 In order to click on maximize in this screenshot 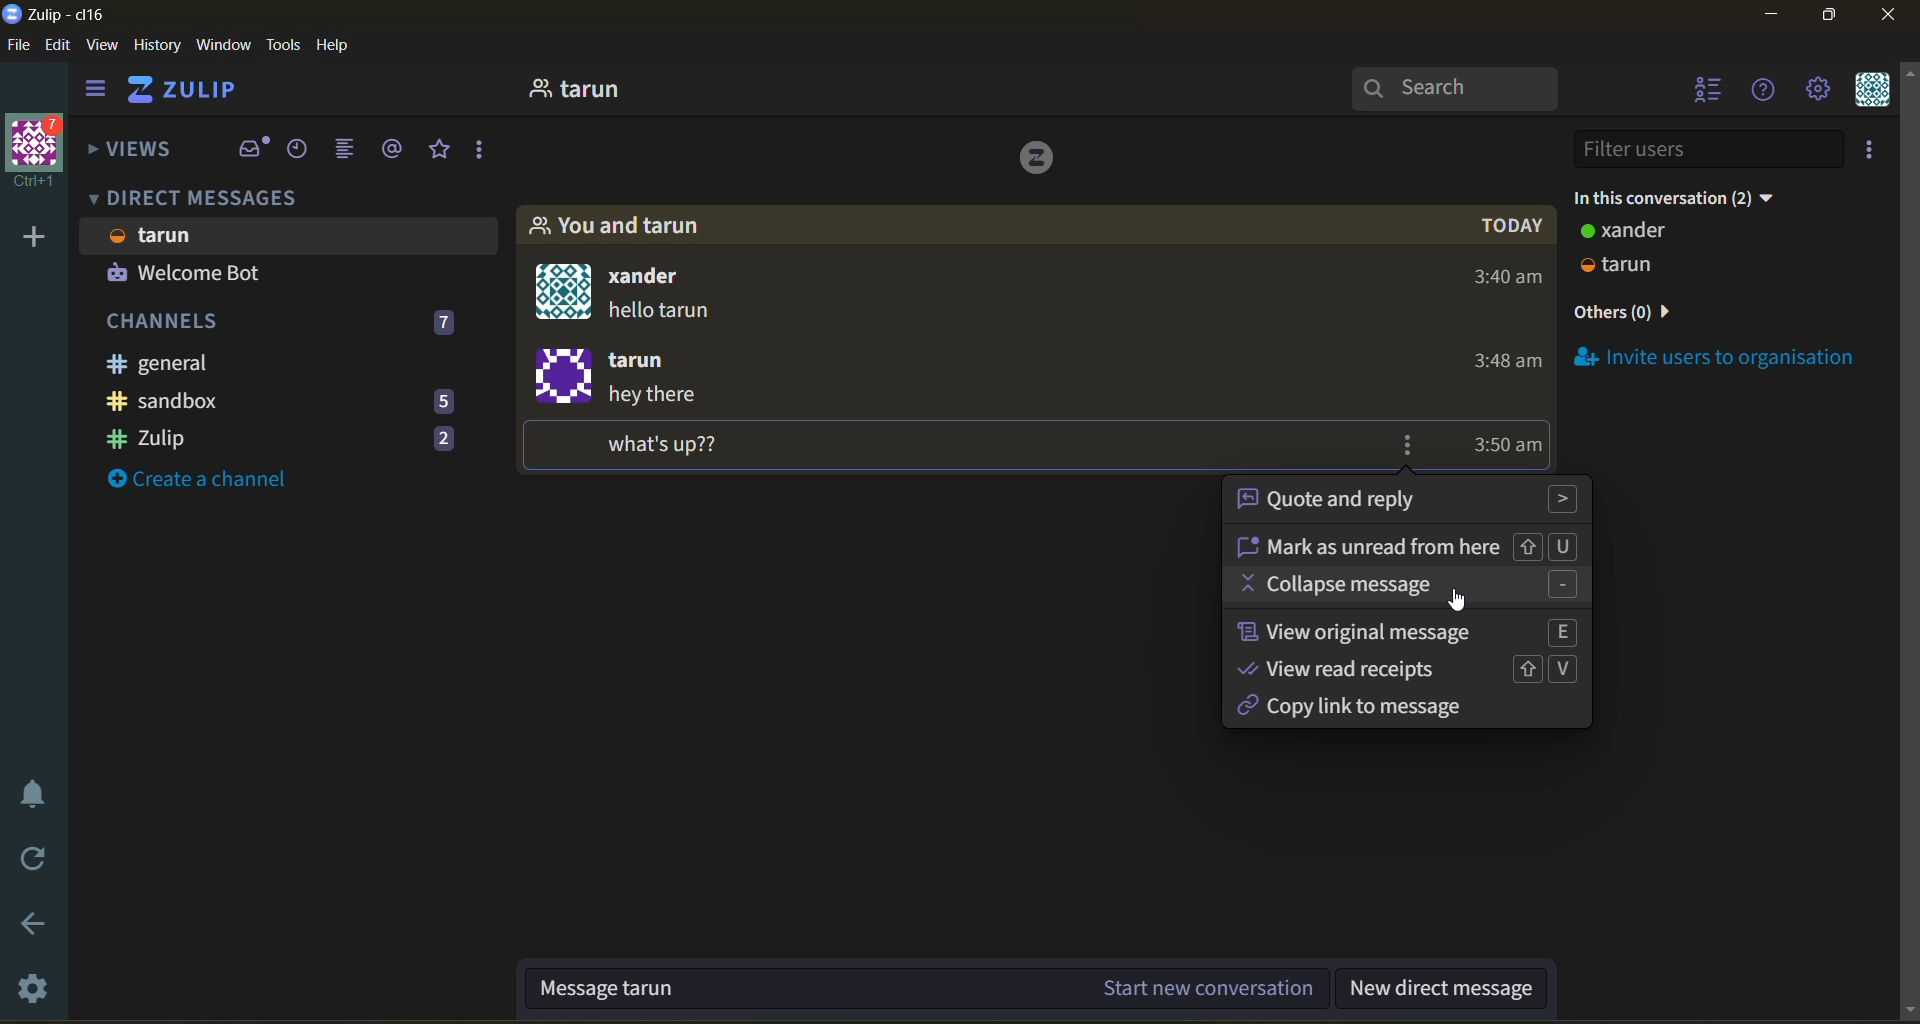, I will do `click(1839, 16)`.